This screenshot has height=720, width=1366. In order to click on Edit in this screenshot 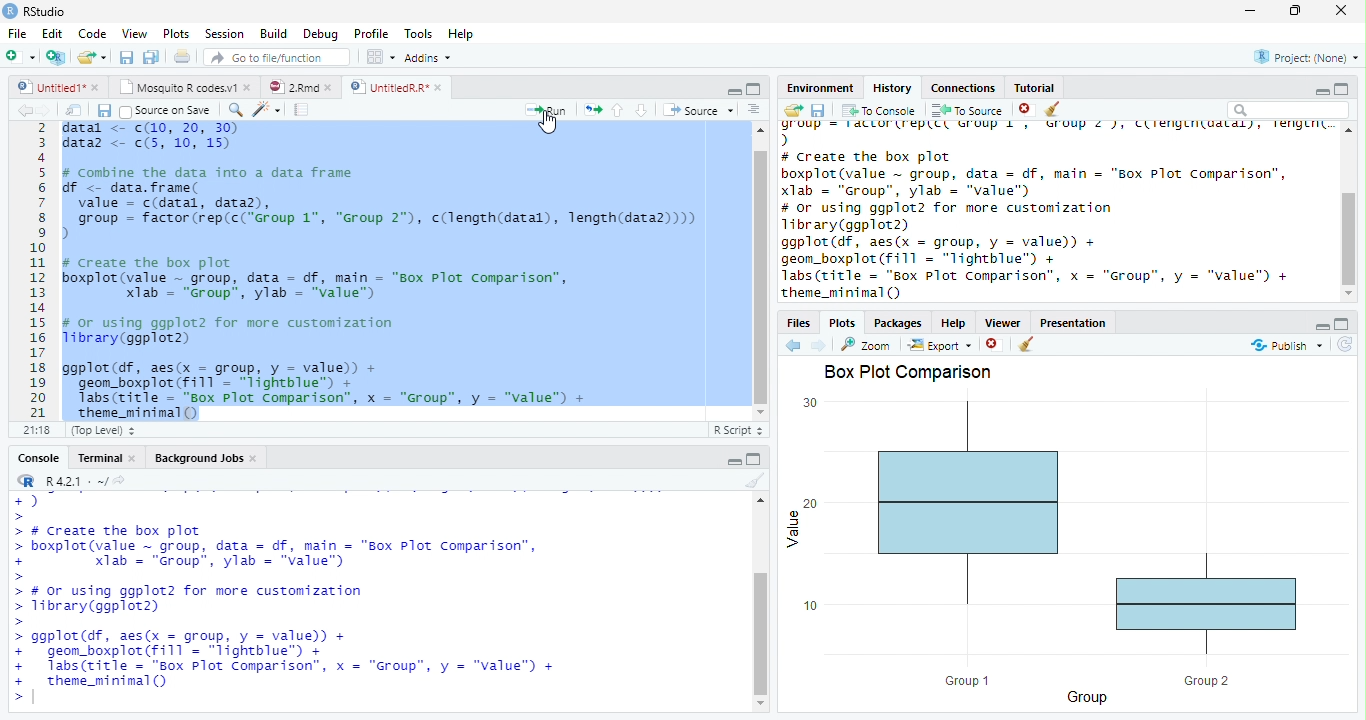, I will do `click(50, 33)`.